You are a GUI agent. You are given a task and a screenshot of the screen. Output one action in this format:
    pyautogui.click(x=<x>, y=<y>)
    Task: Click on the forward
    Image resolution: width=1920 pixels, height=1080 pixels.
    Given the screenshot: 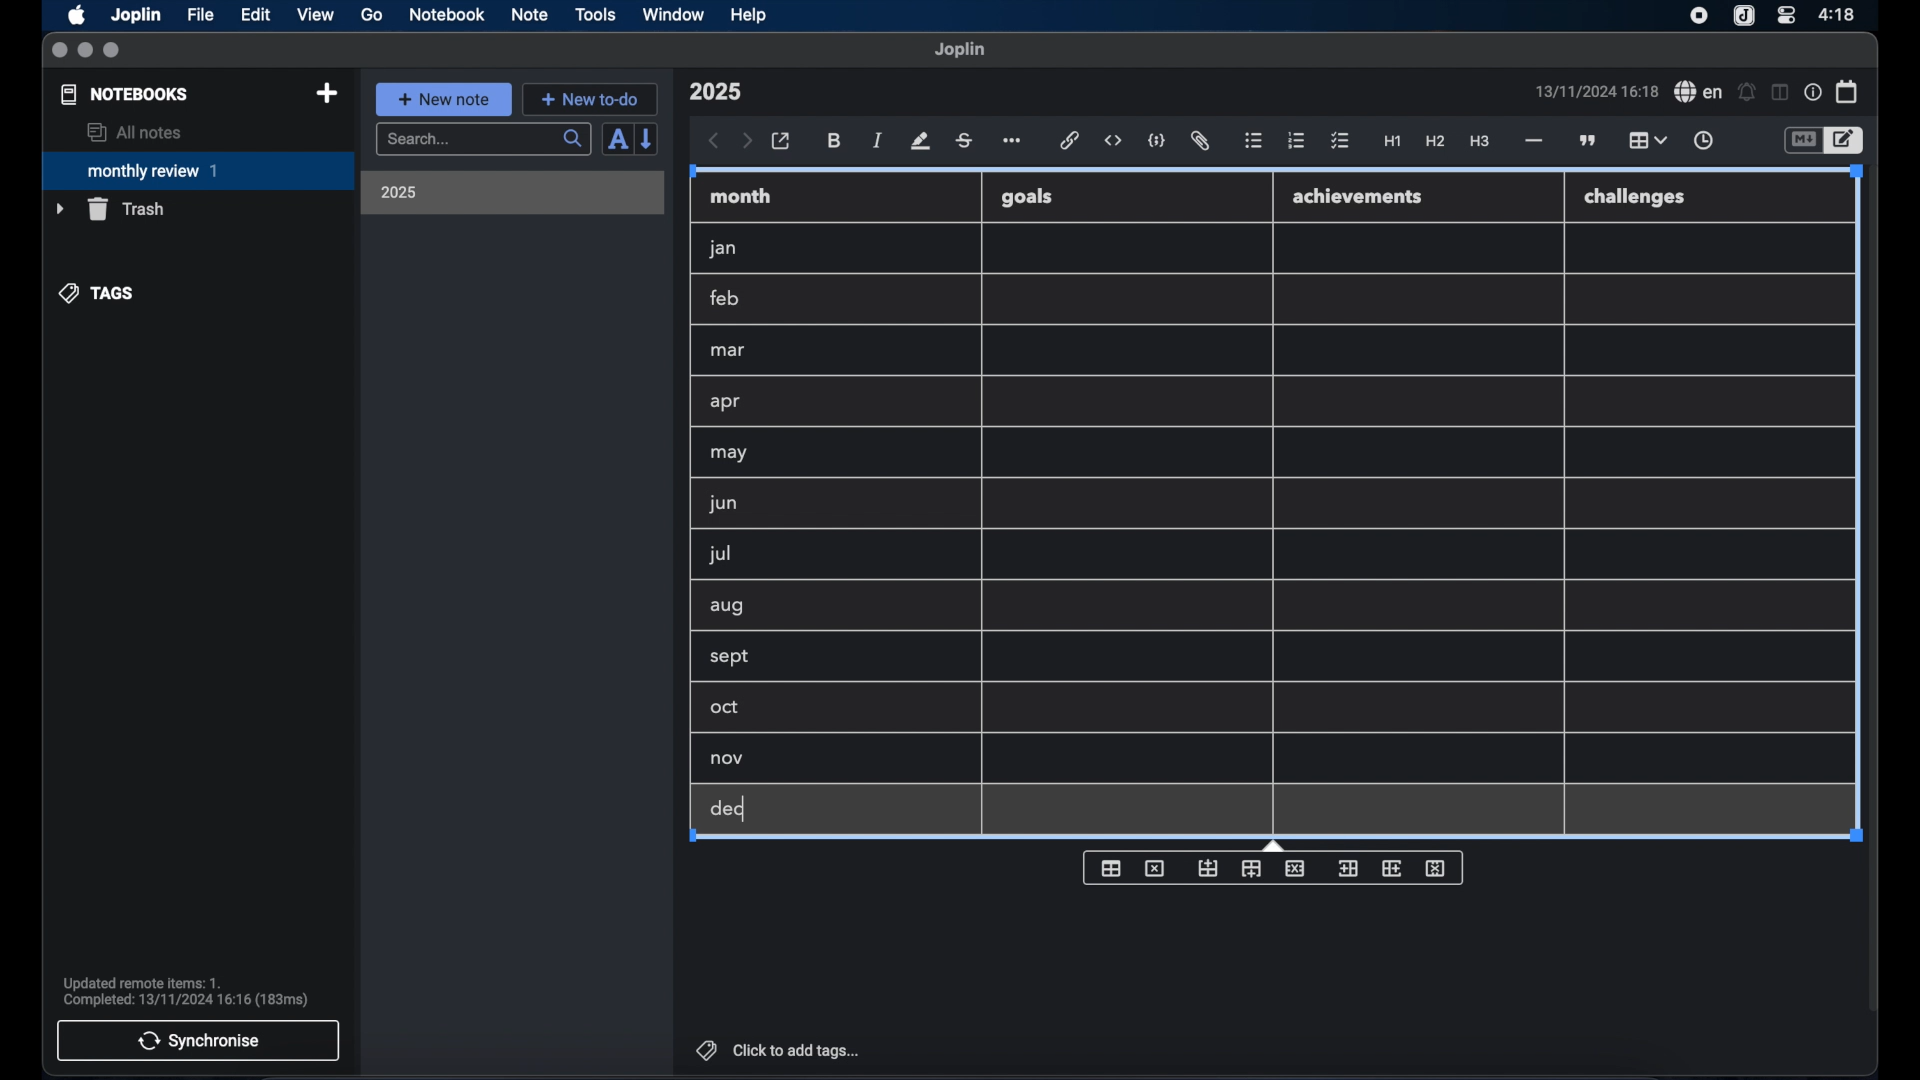 What is the action you would take?
    pyautogui.click(x=747, y=142)
    